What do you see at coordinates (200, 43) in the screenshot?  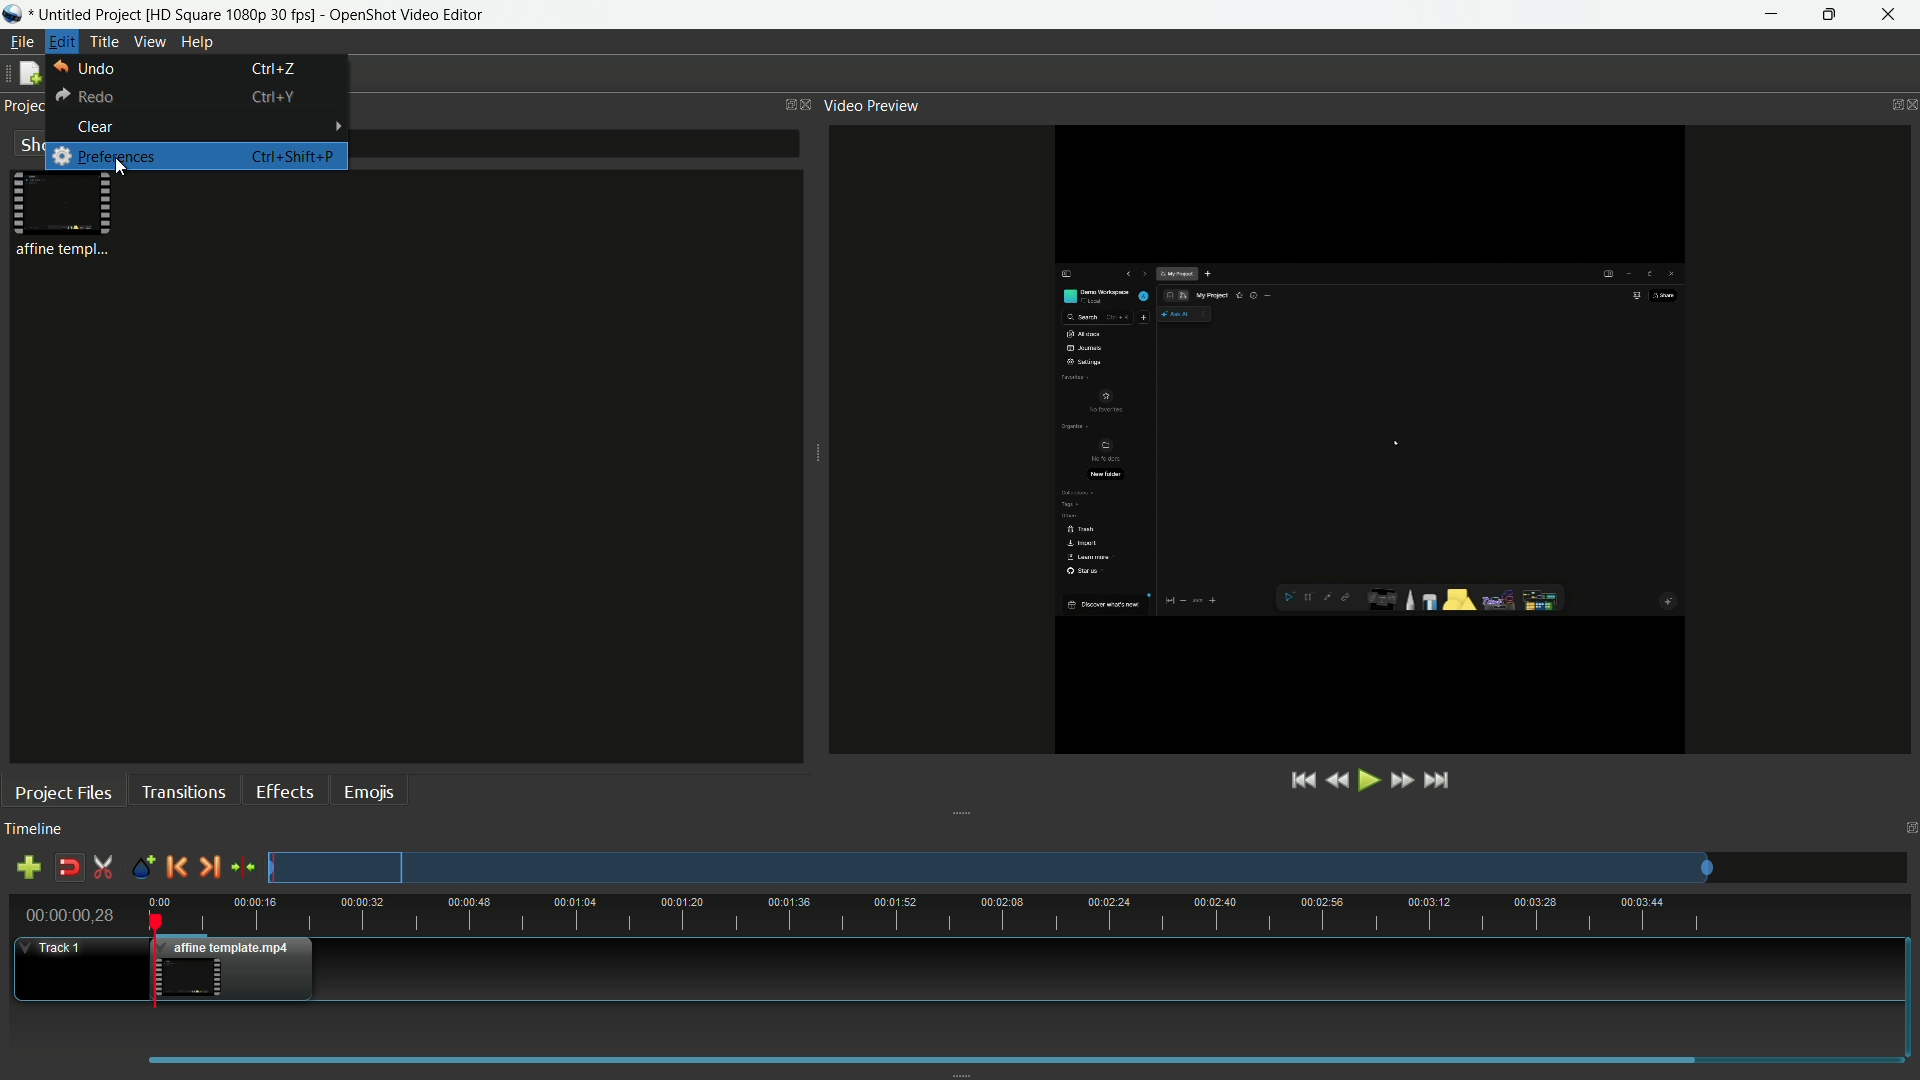 I see `help menu` at bounding box center [200, 43].